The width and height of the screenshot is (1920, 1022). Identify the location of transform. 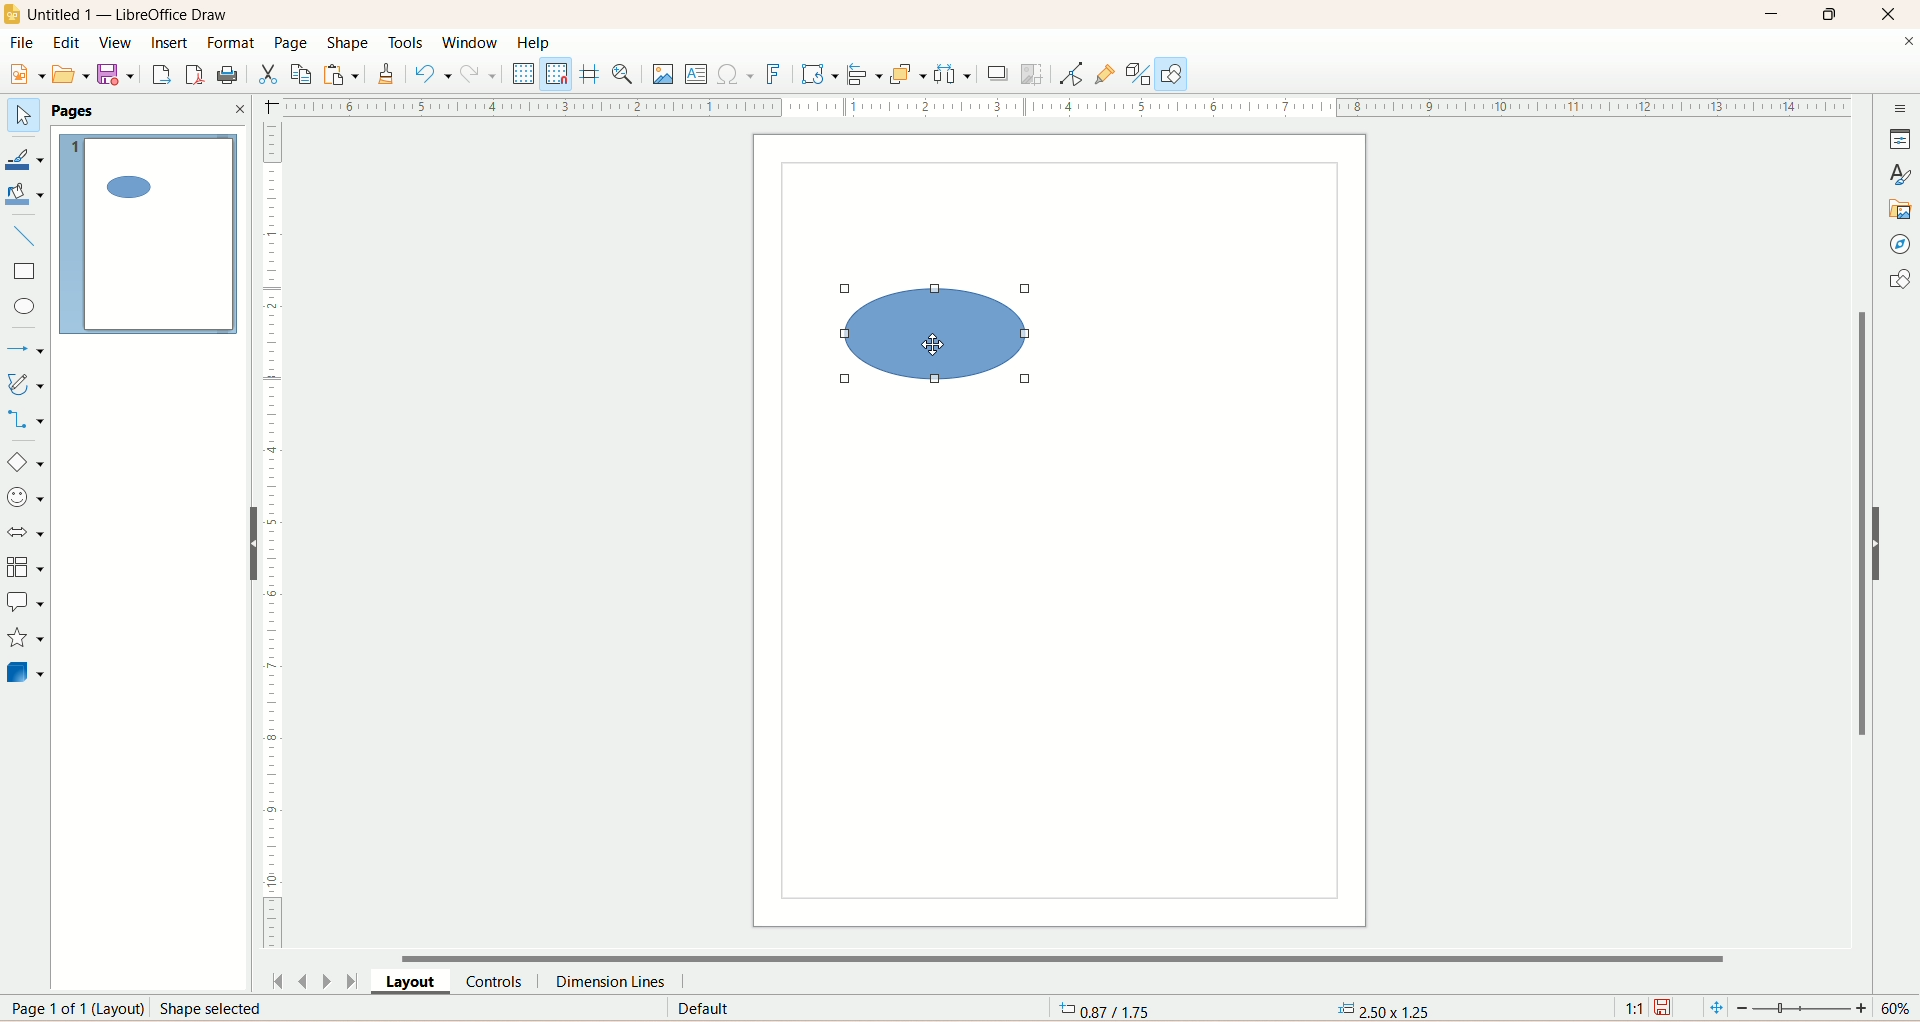
(815, 75).